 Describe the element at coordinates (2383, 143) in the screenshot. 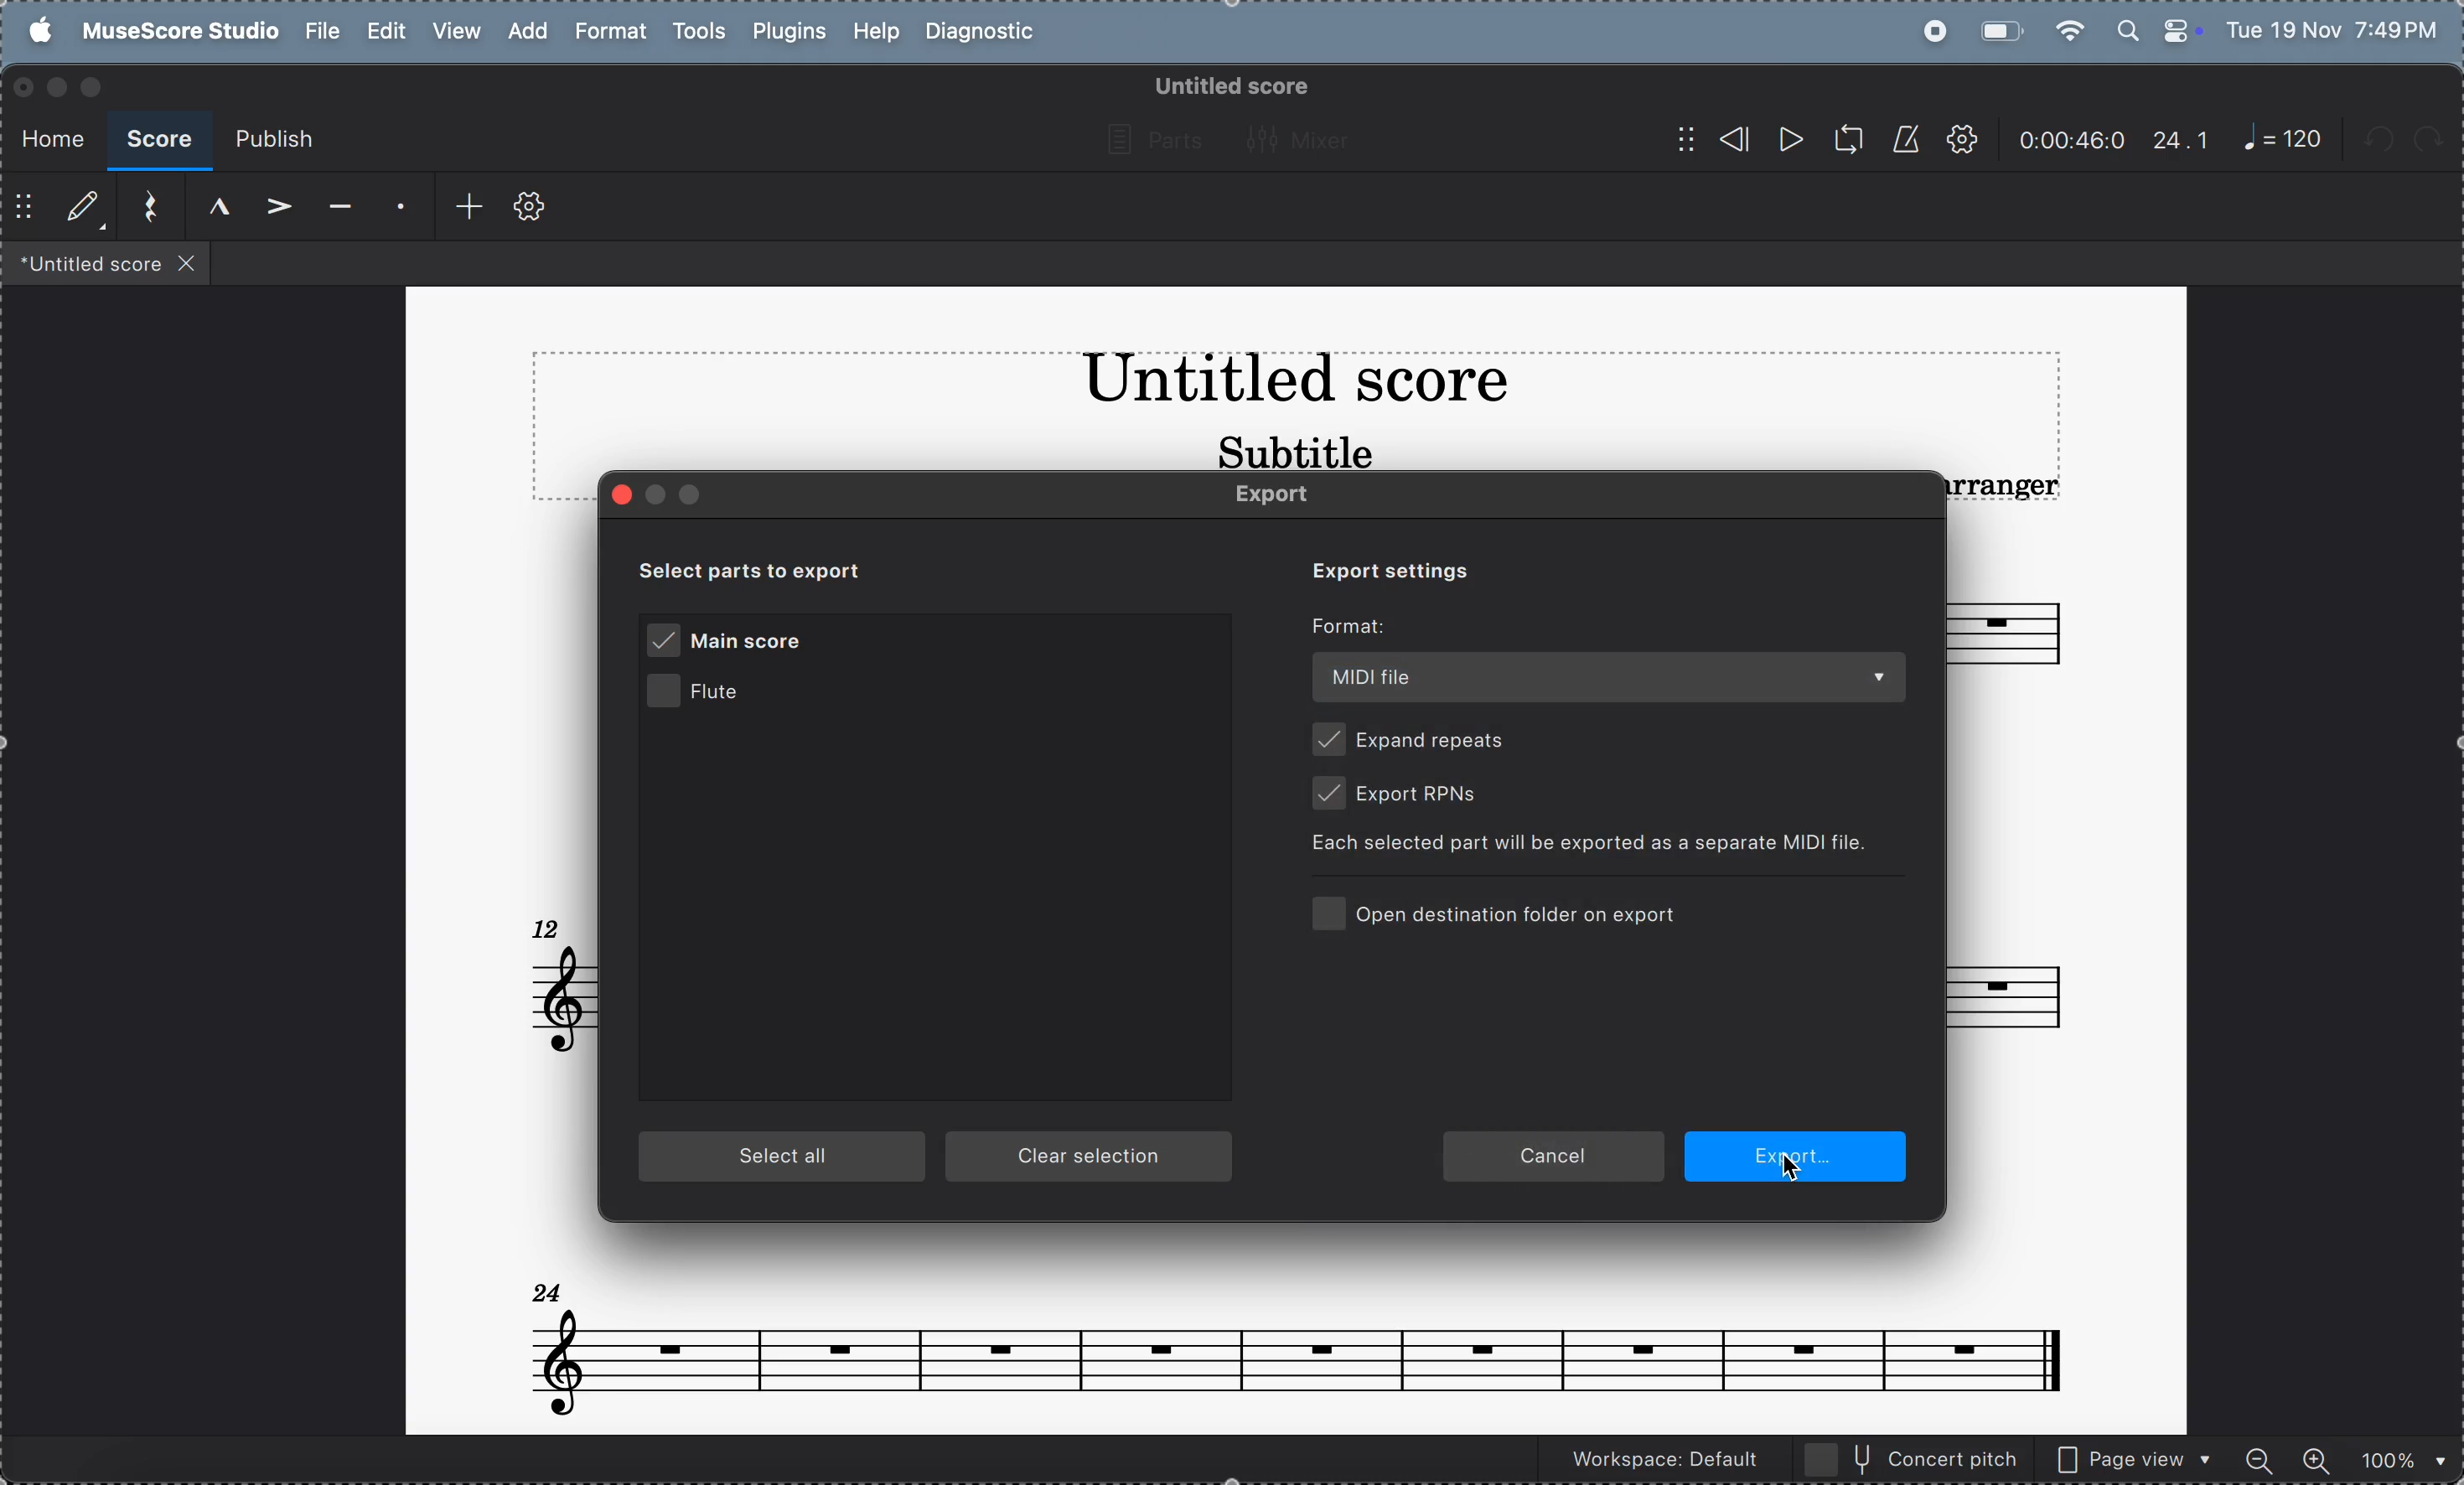

I see `undo` at that location.